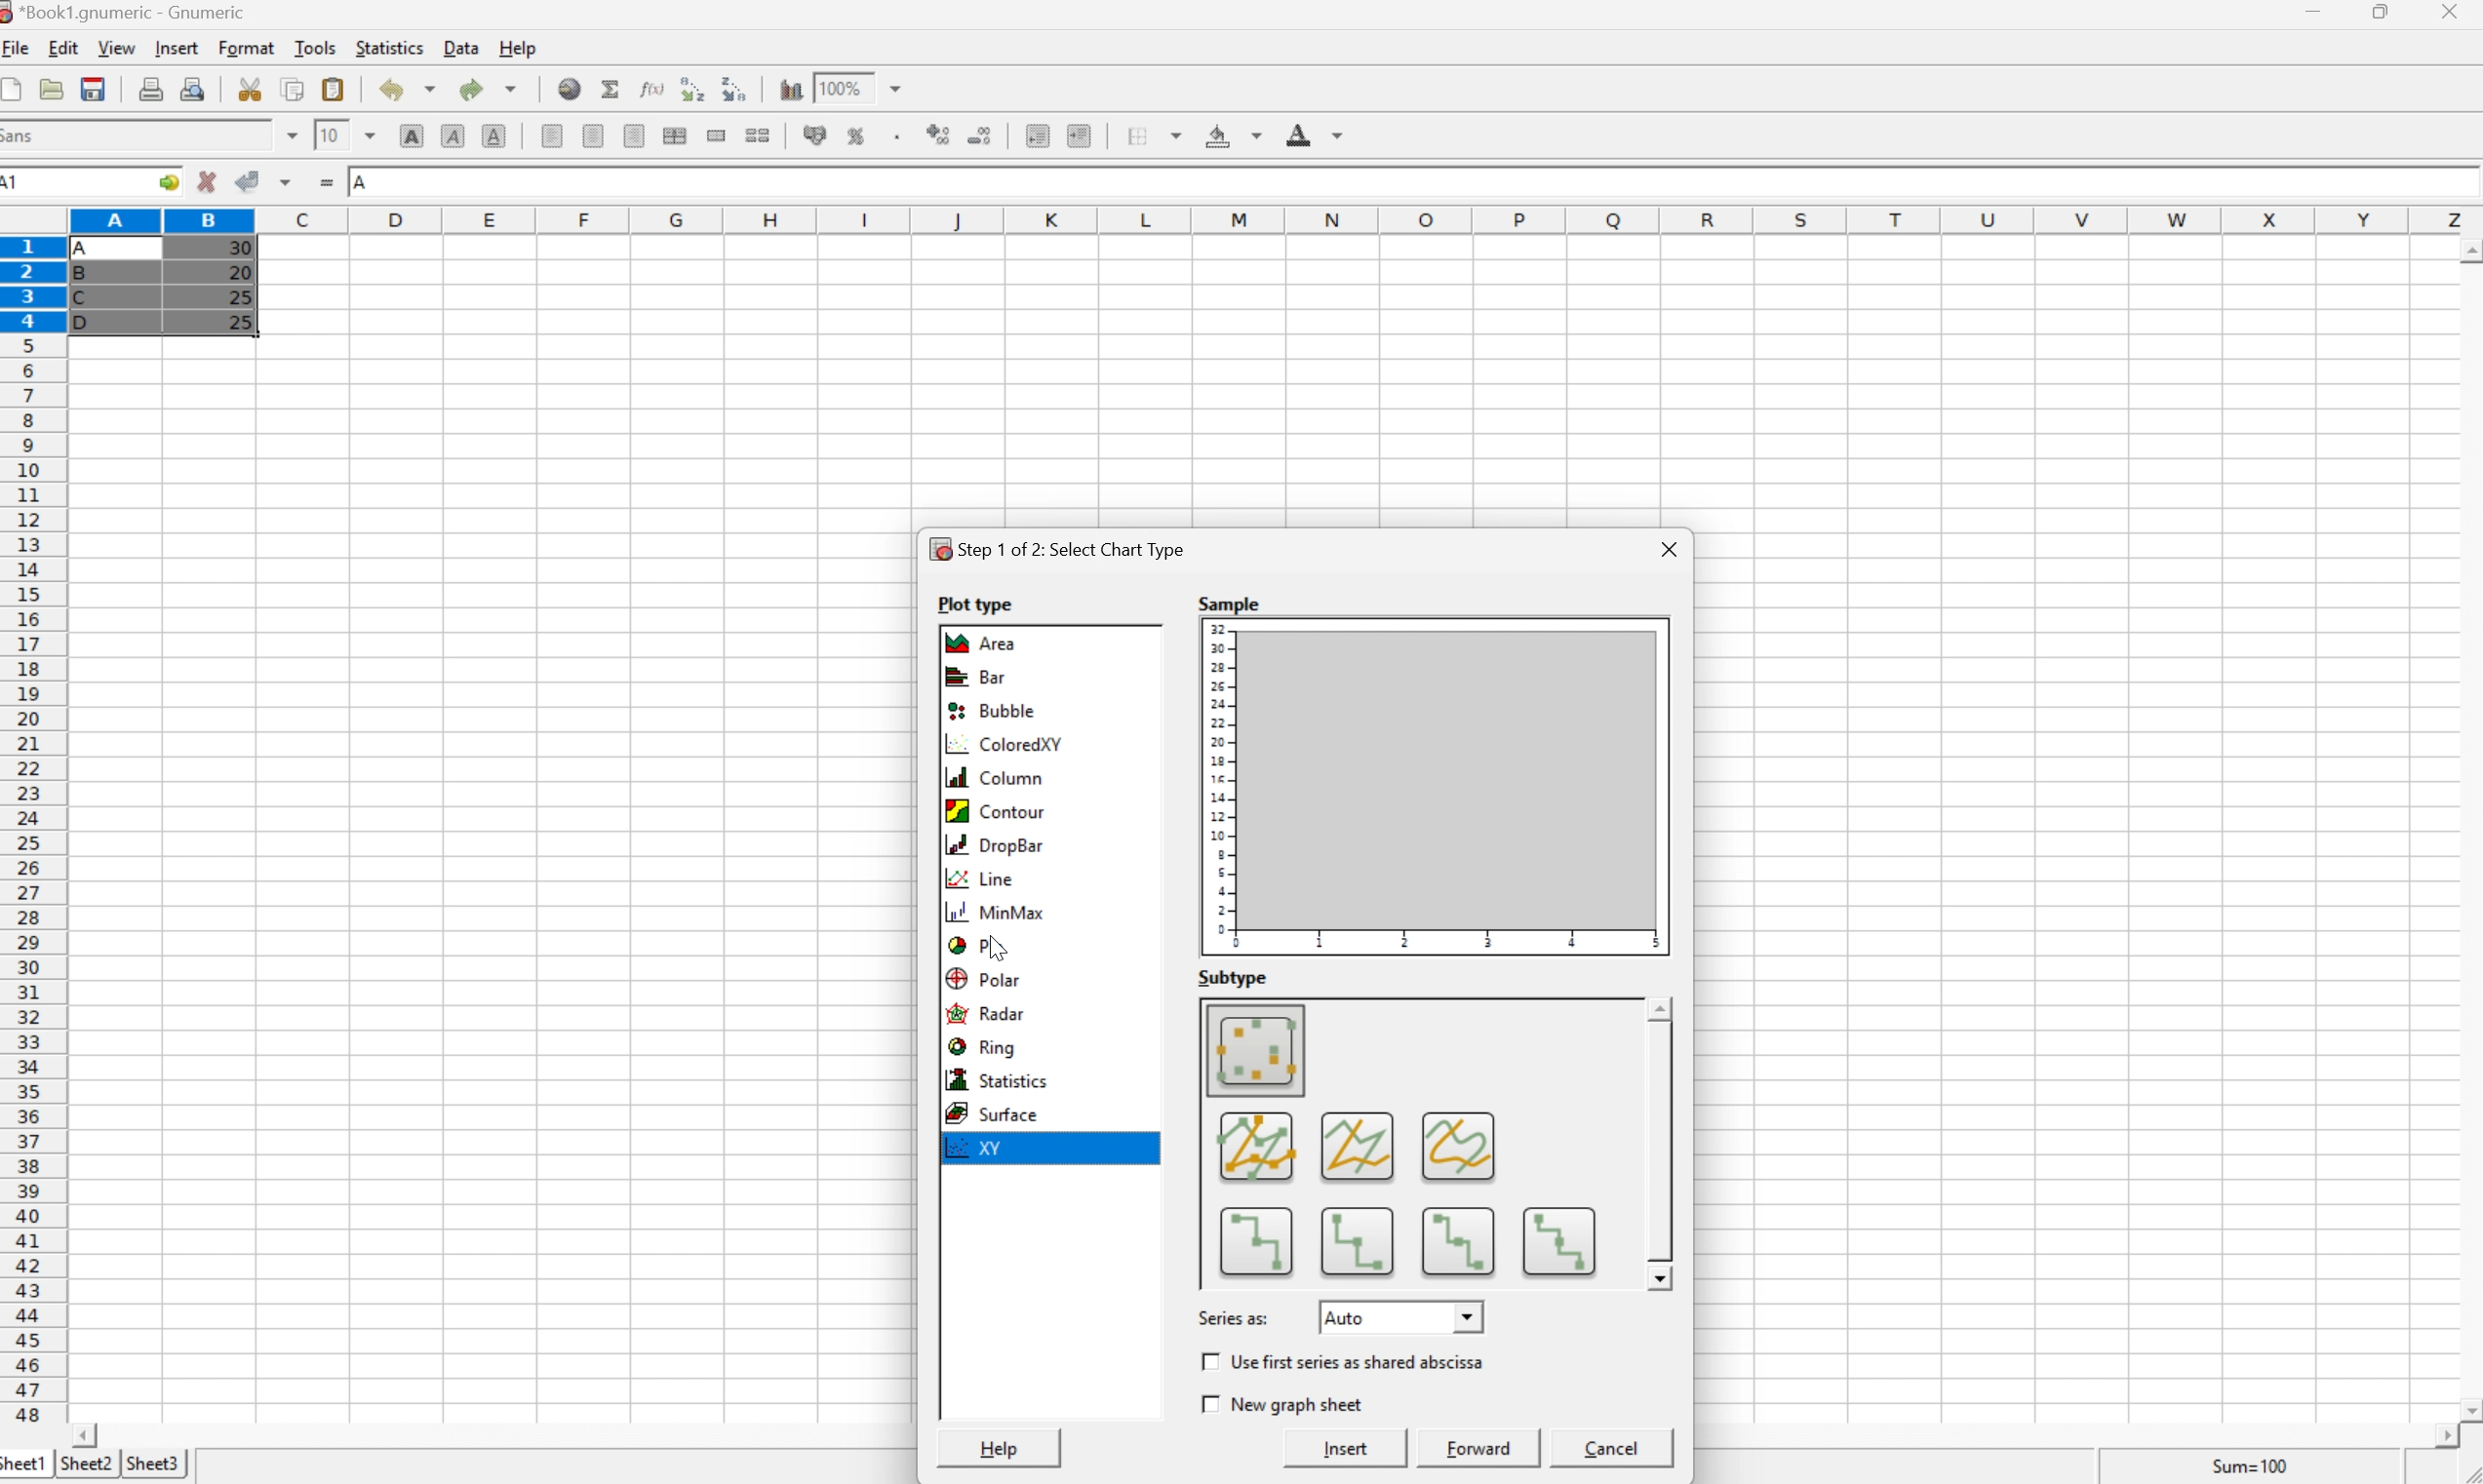 The image size is (2483, 1484). I want to click on Save the current workbook, so click(92, 89).